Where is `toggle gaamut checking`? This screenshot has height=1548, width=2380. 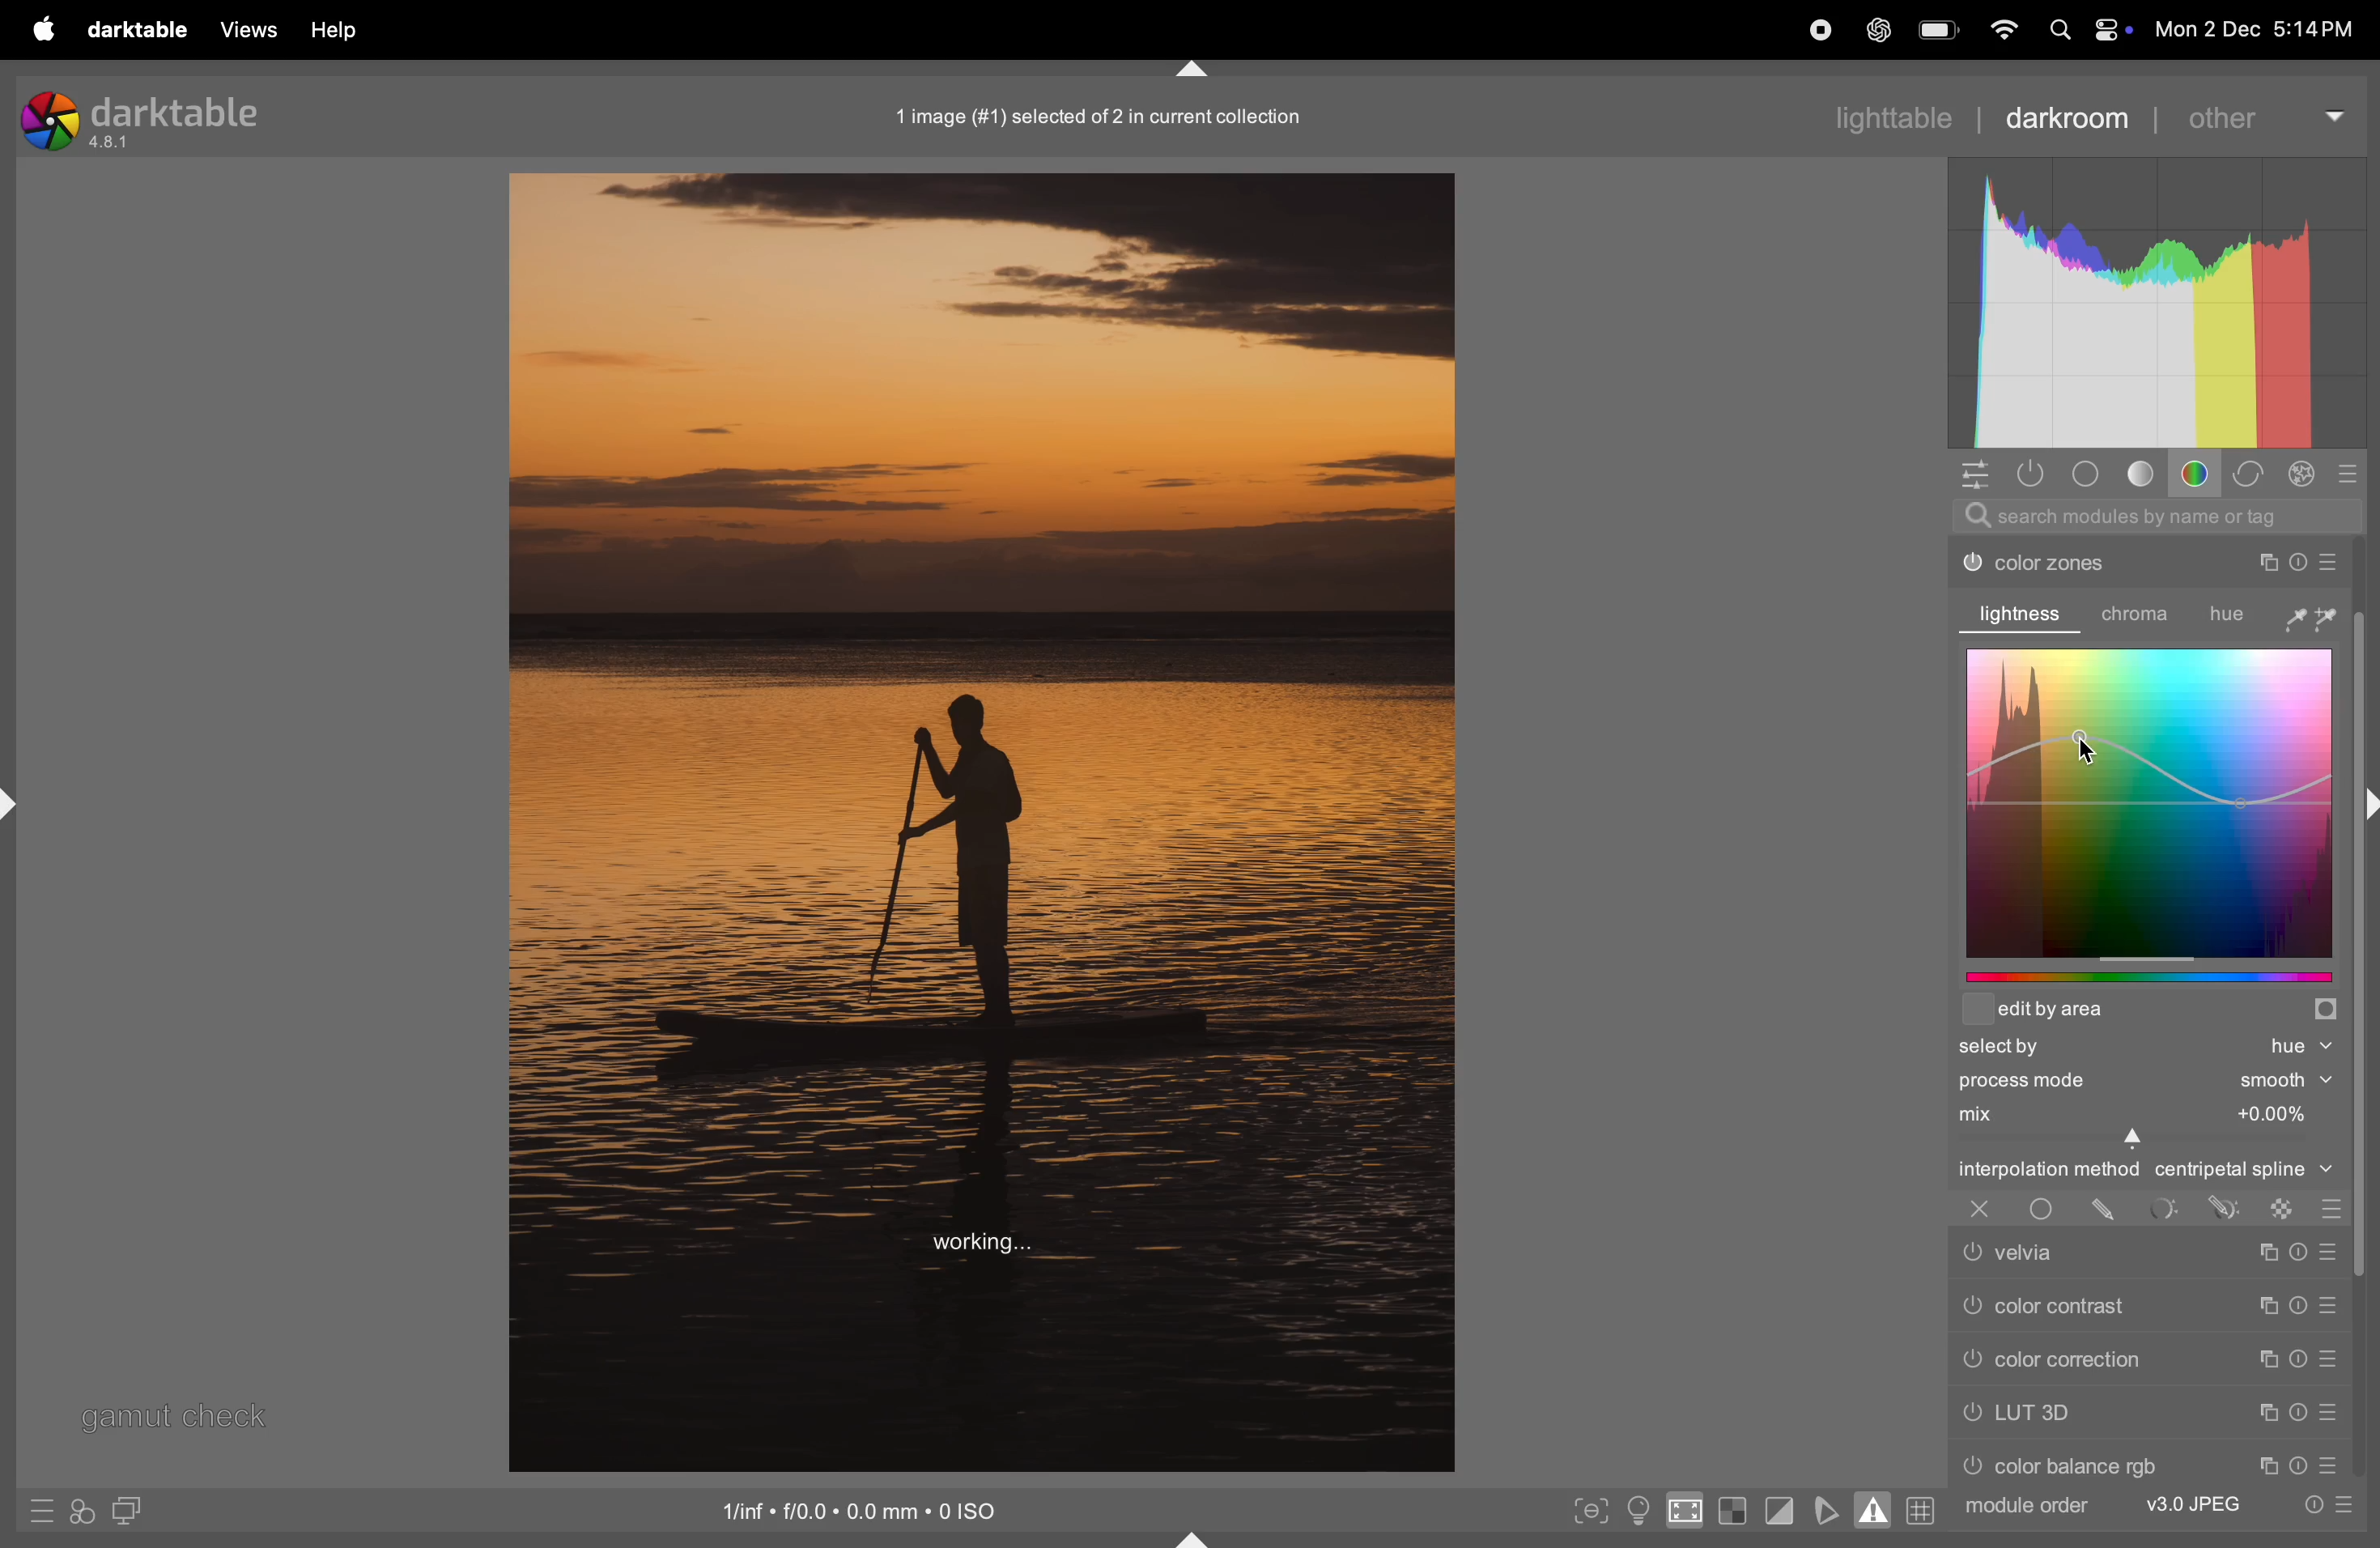
toggle gaamut checking is located at coordinates (1870, 1508).